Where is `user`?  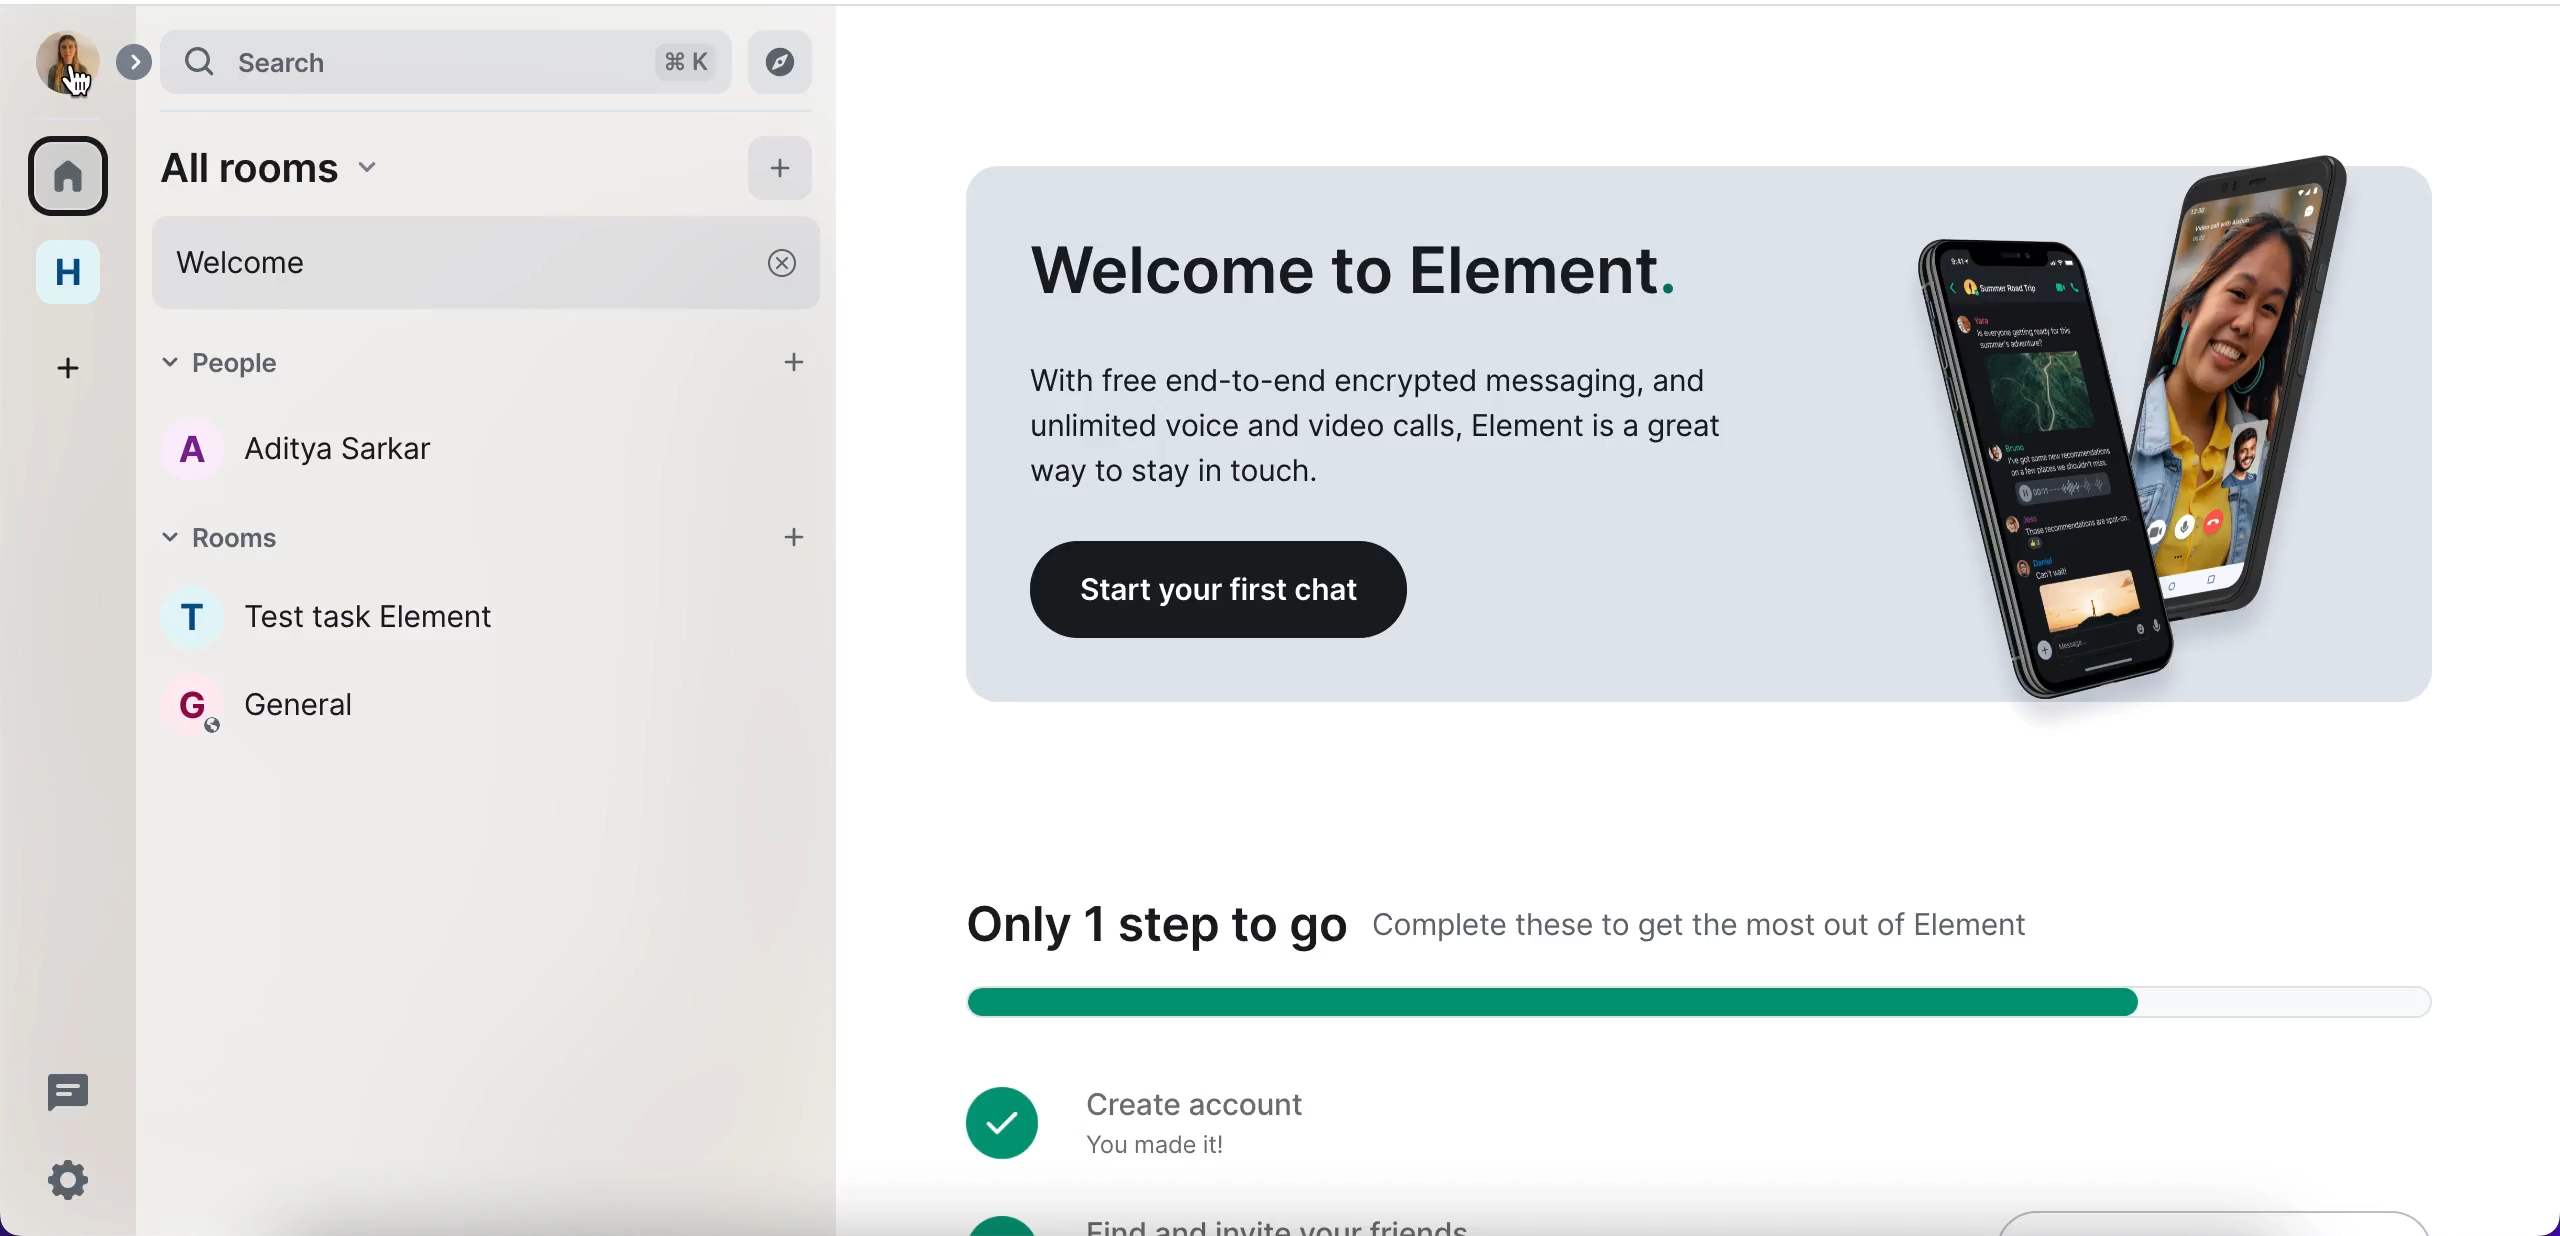
user is located at coordinates (69, 62).